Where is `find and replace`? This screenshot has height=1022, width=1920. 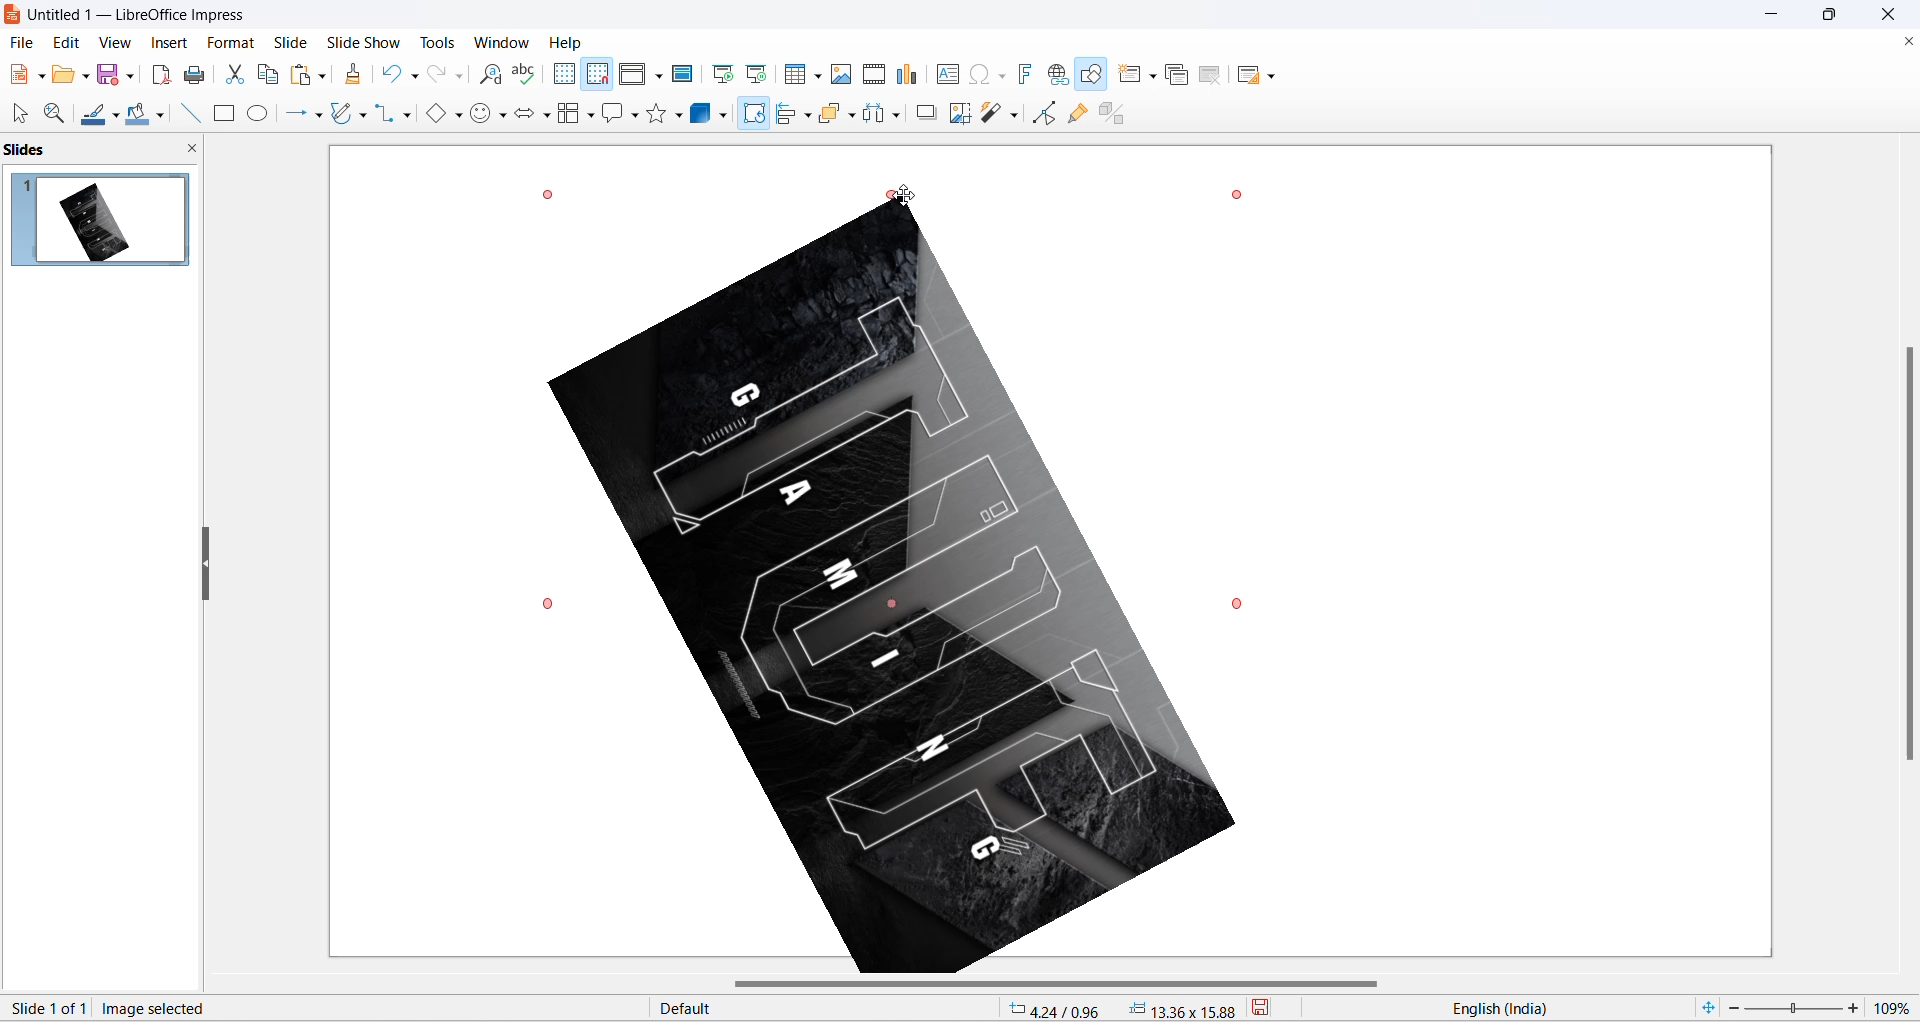 find and replace is located at coordinates (494, 75).